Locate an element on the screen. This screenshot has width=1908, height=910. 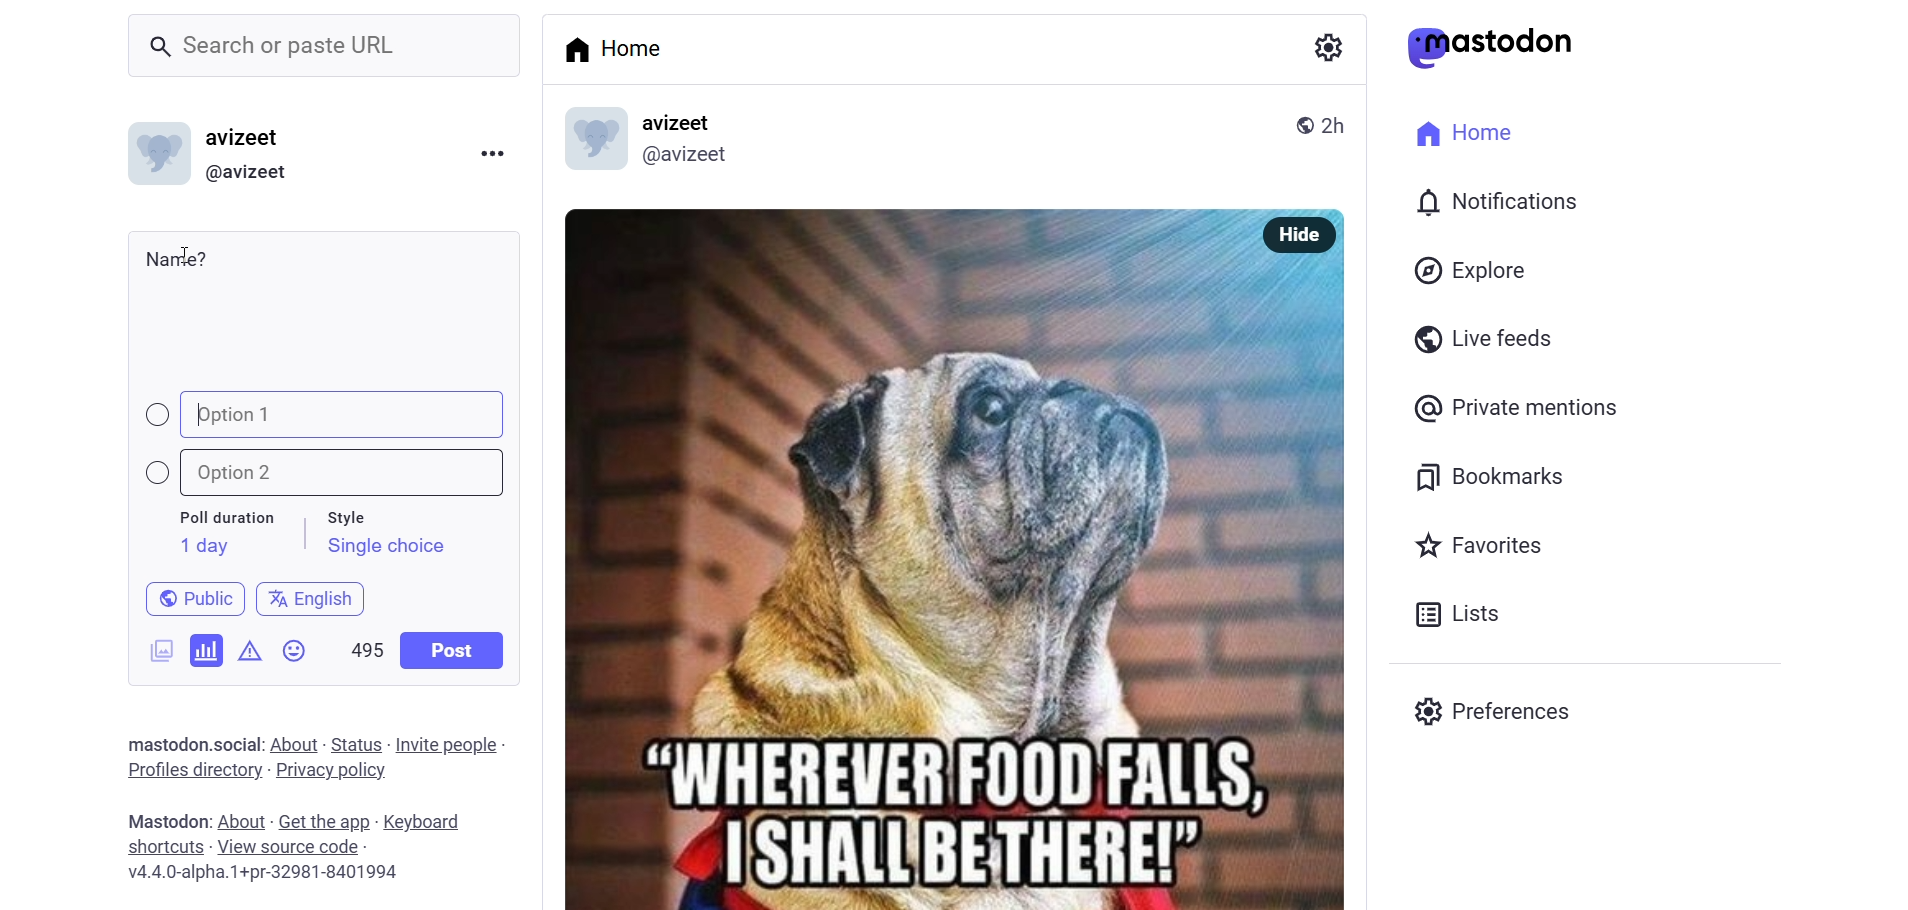
Search or paste URL is located at coordinates (324, 46).